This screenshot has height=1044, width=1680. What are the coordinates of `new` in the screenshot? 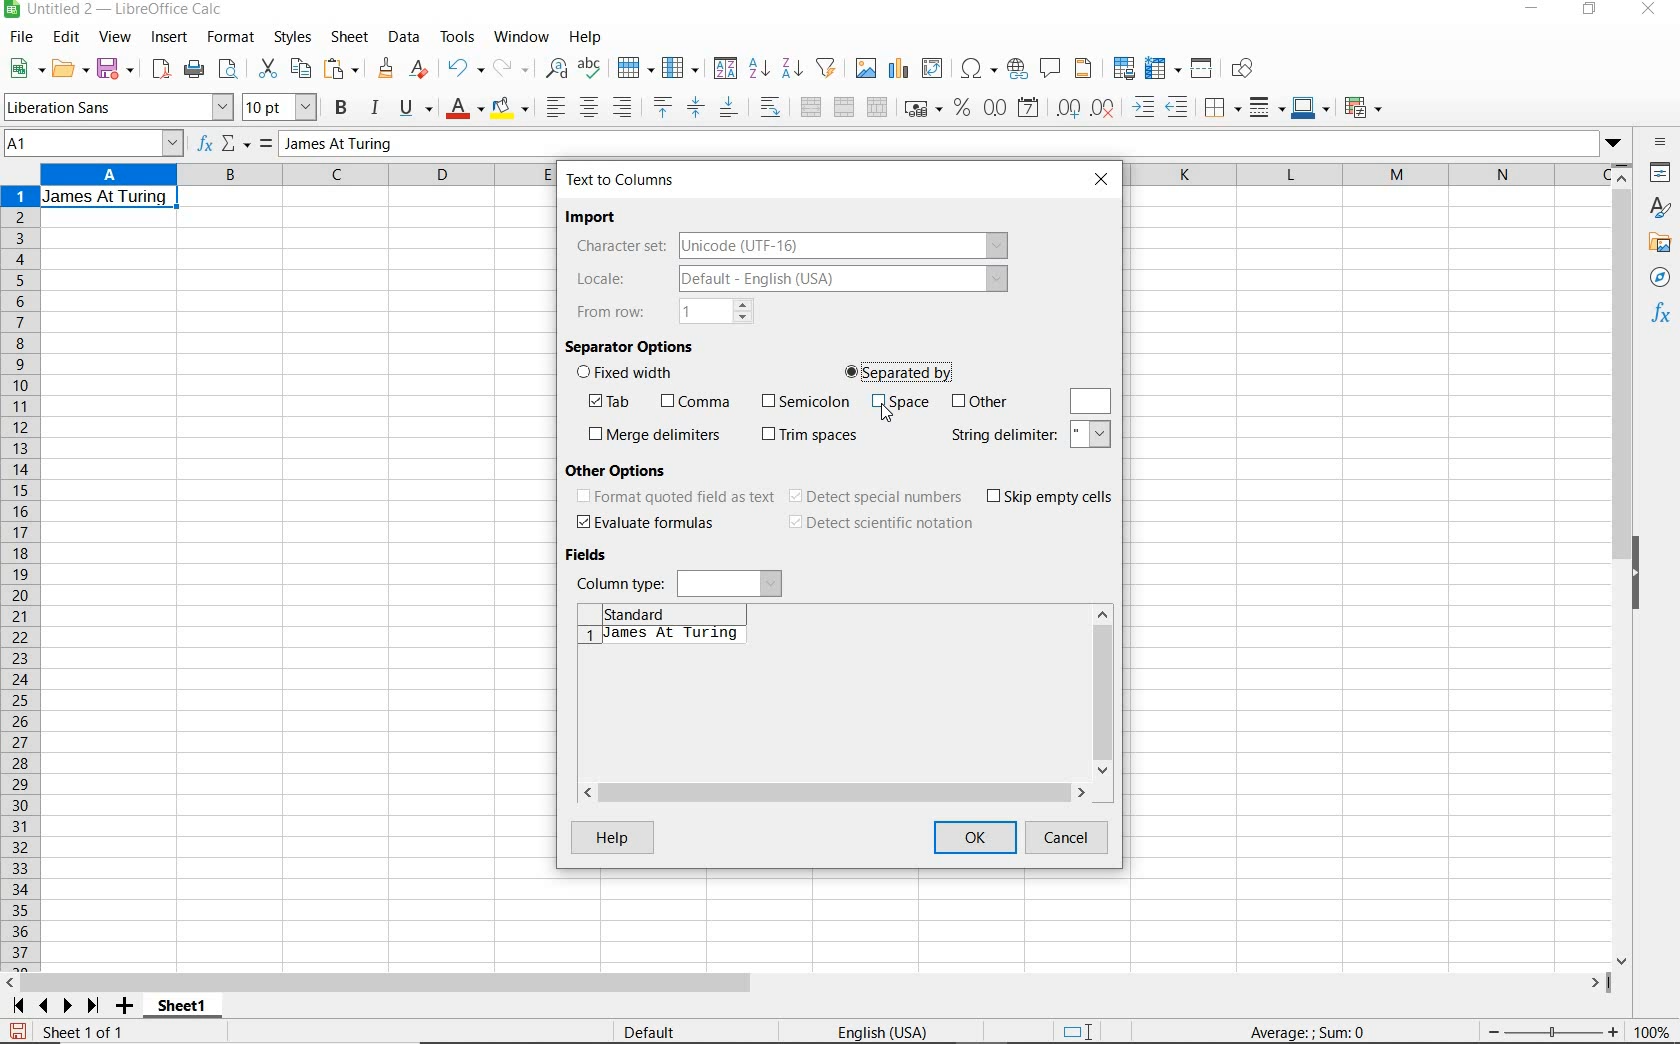 It's located at (25, 69).